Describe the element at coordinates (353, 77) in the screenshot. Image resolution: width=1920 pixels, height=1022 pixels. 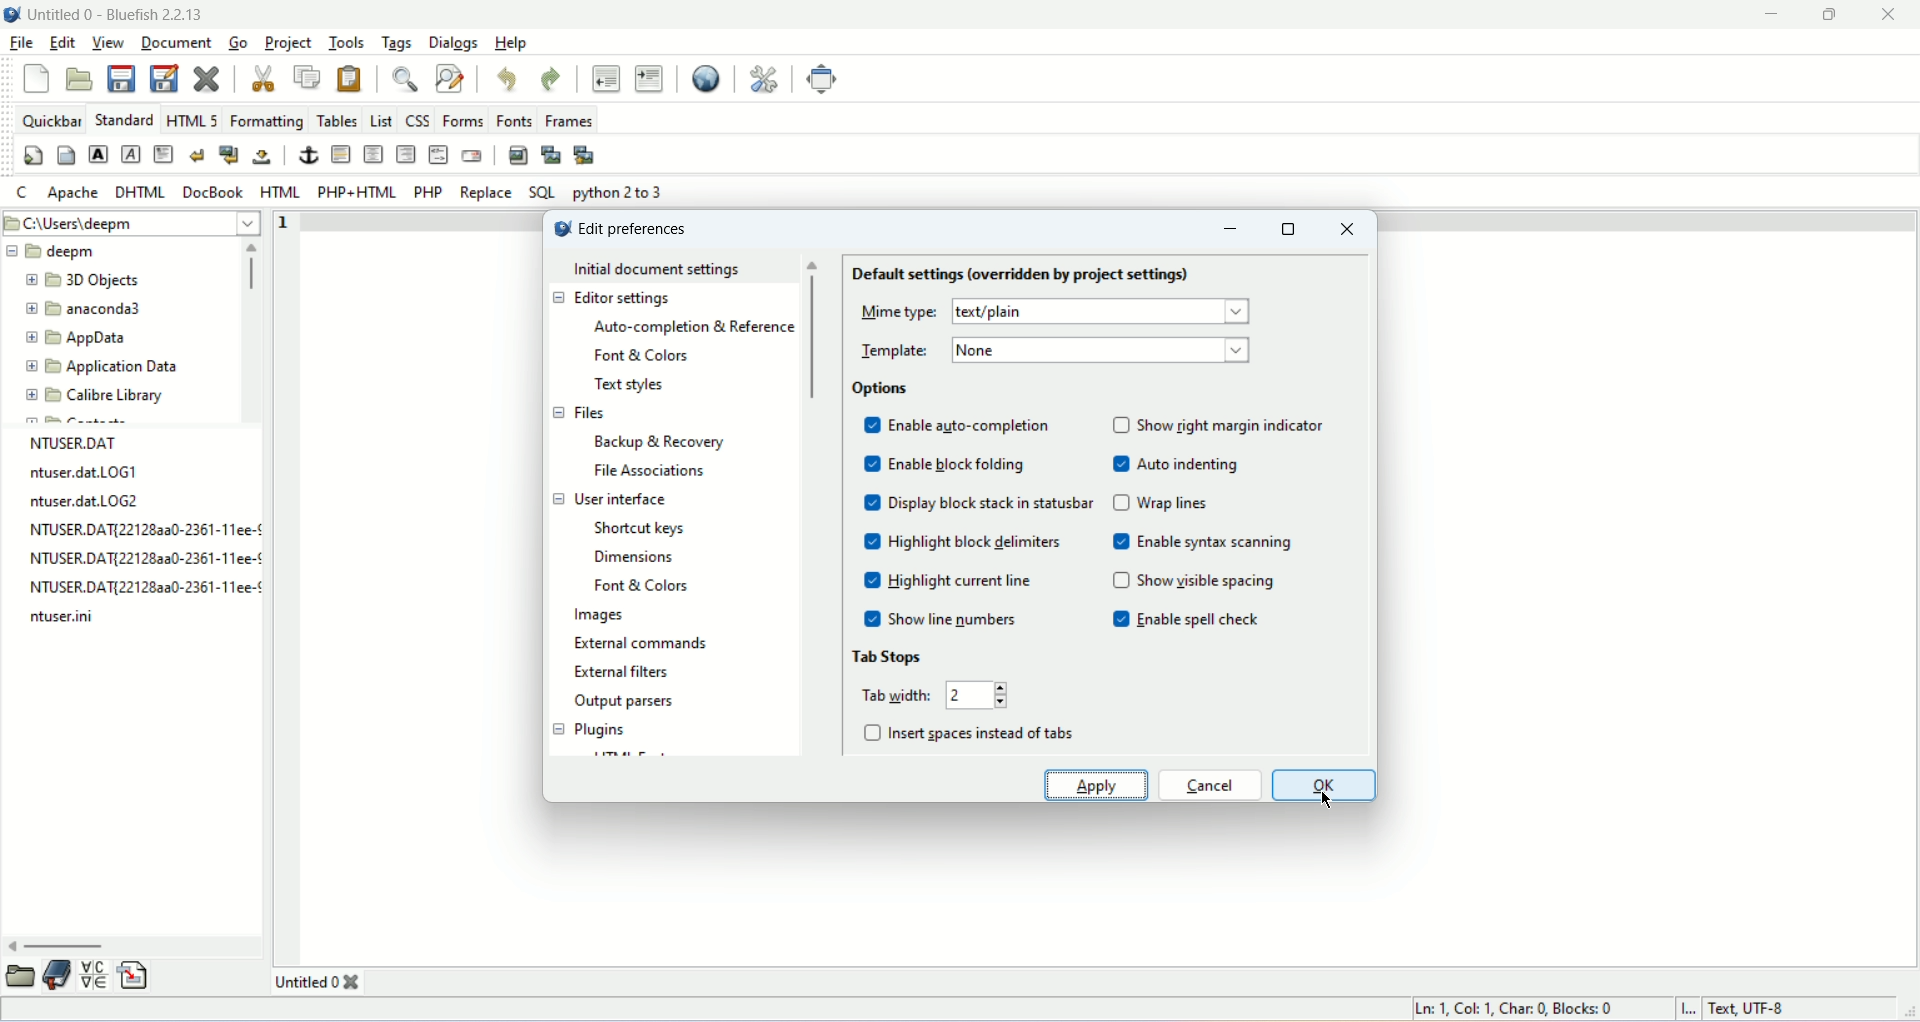
I see `paste` at that location.